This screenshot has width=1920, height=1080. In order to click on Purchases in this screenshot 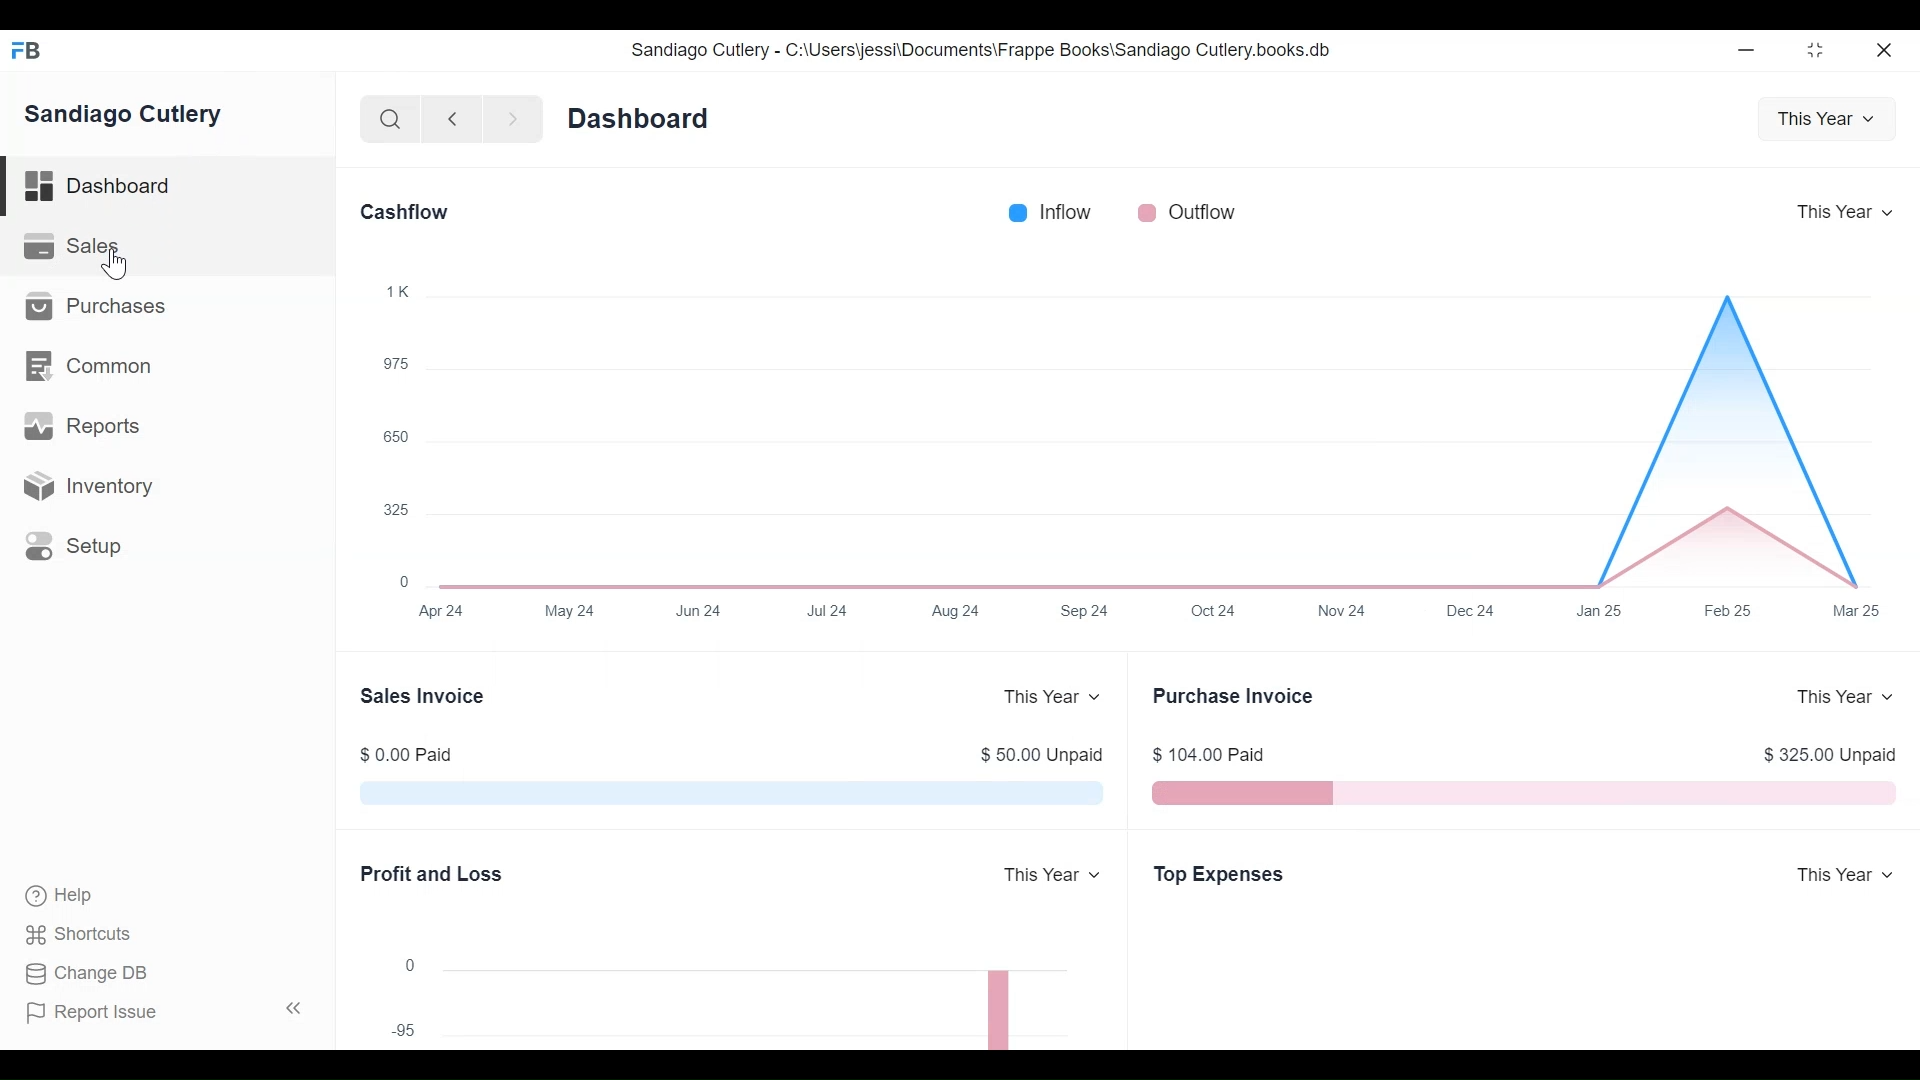, I will do `click(99, 305)`.